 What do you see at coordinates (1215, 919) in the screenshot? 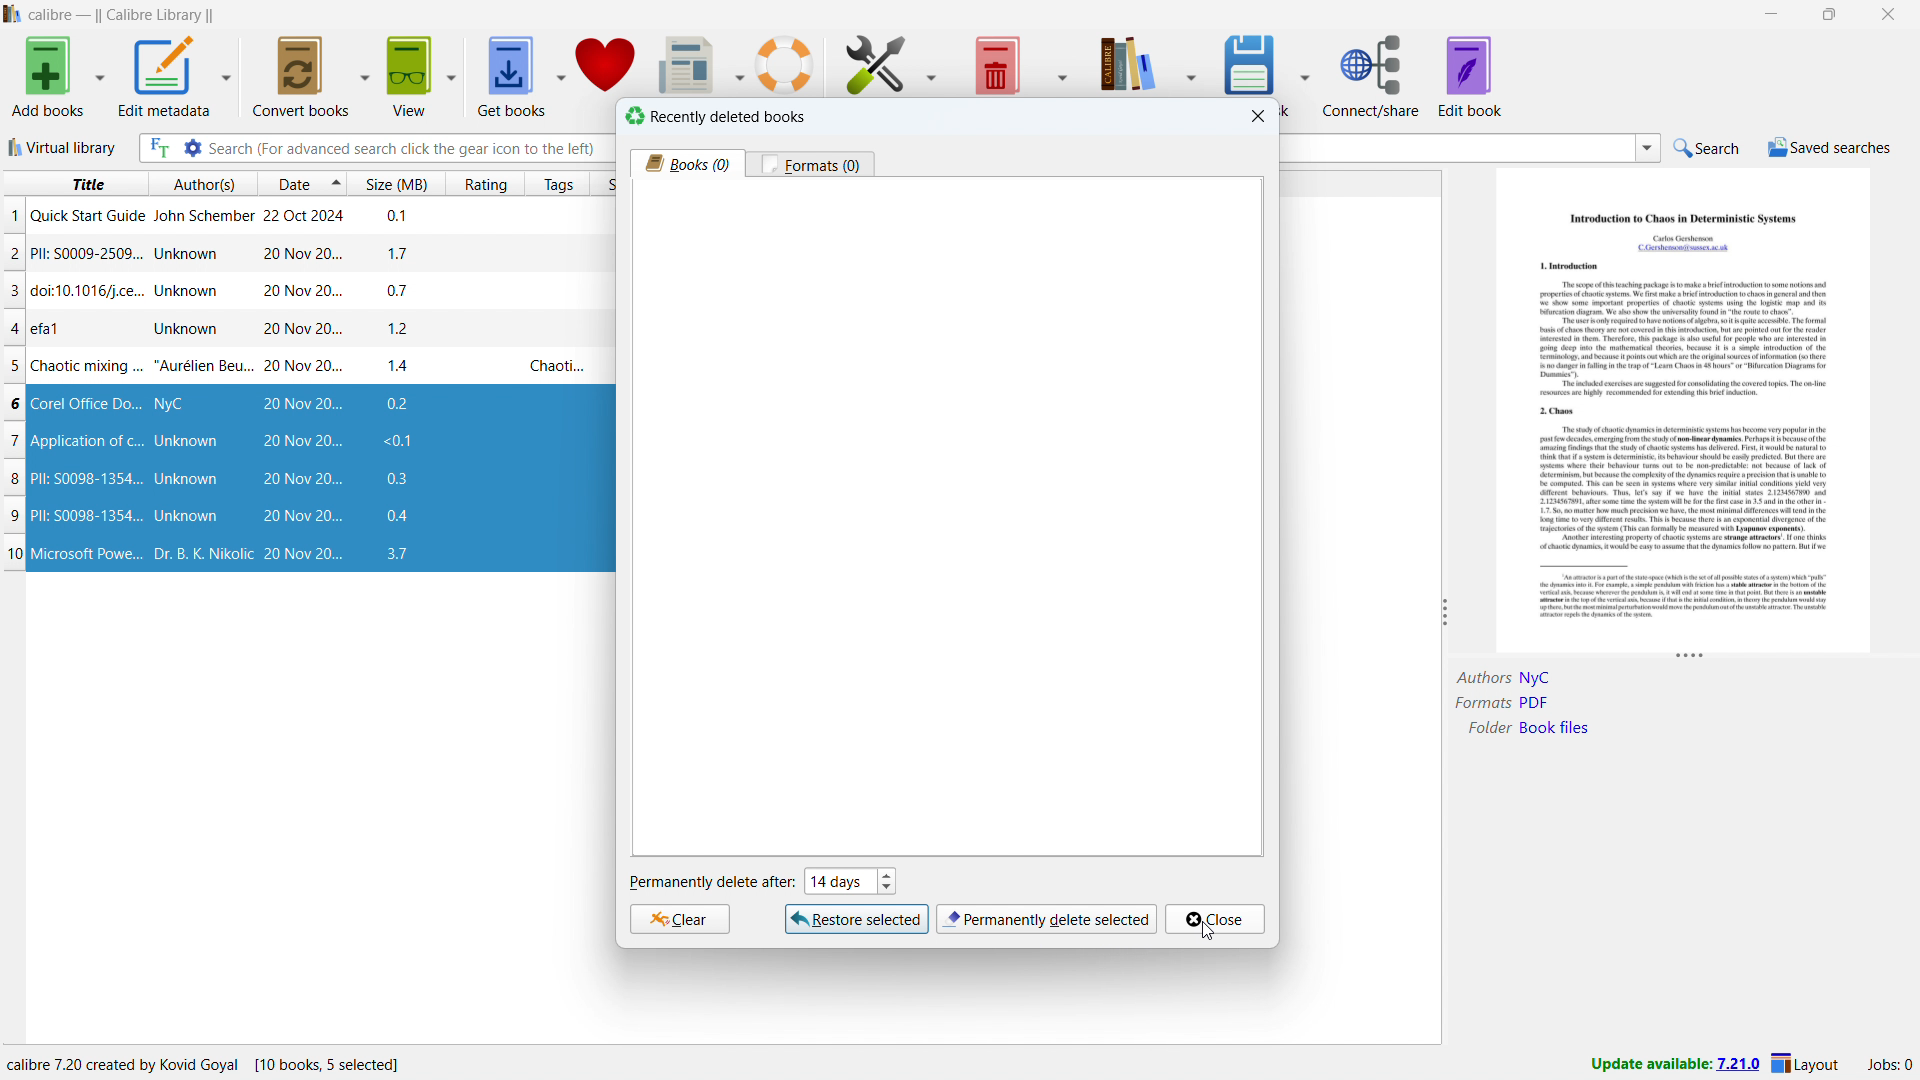
I see `close` at bounding box center [1215, 919].